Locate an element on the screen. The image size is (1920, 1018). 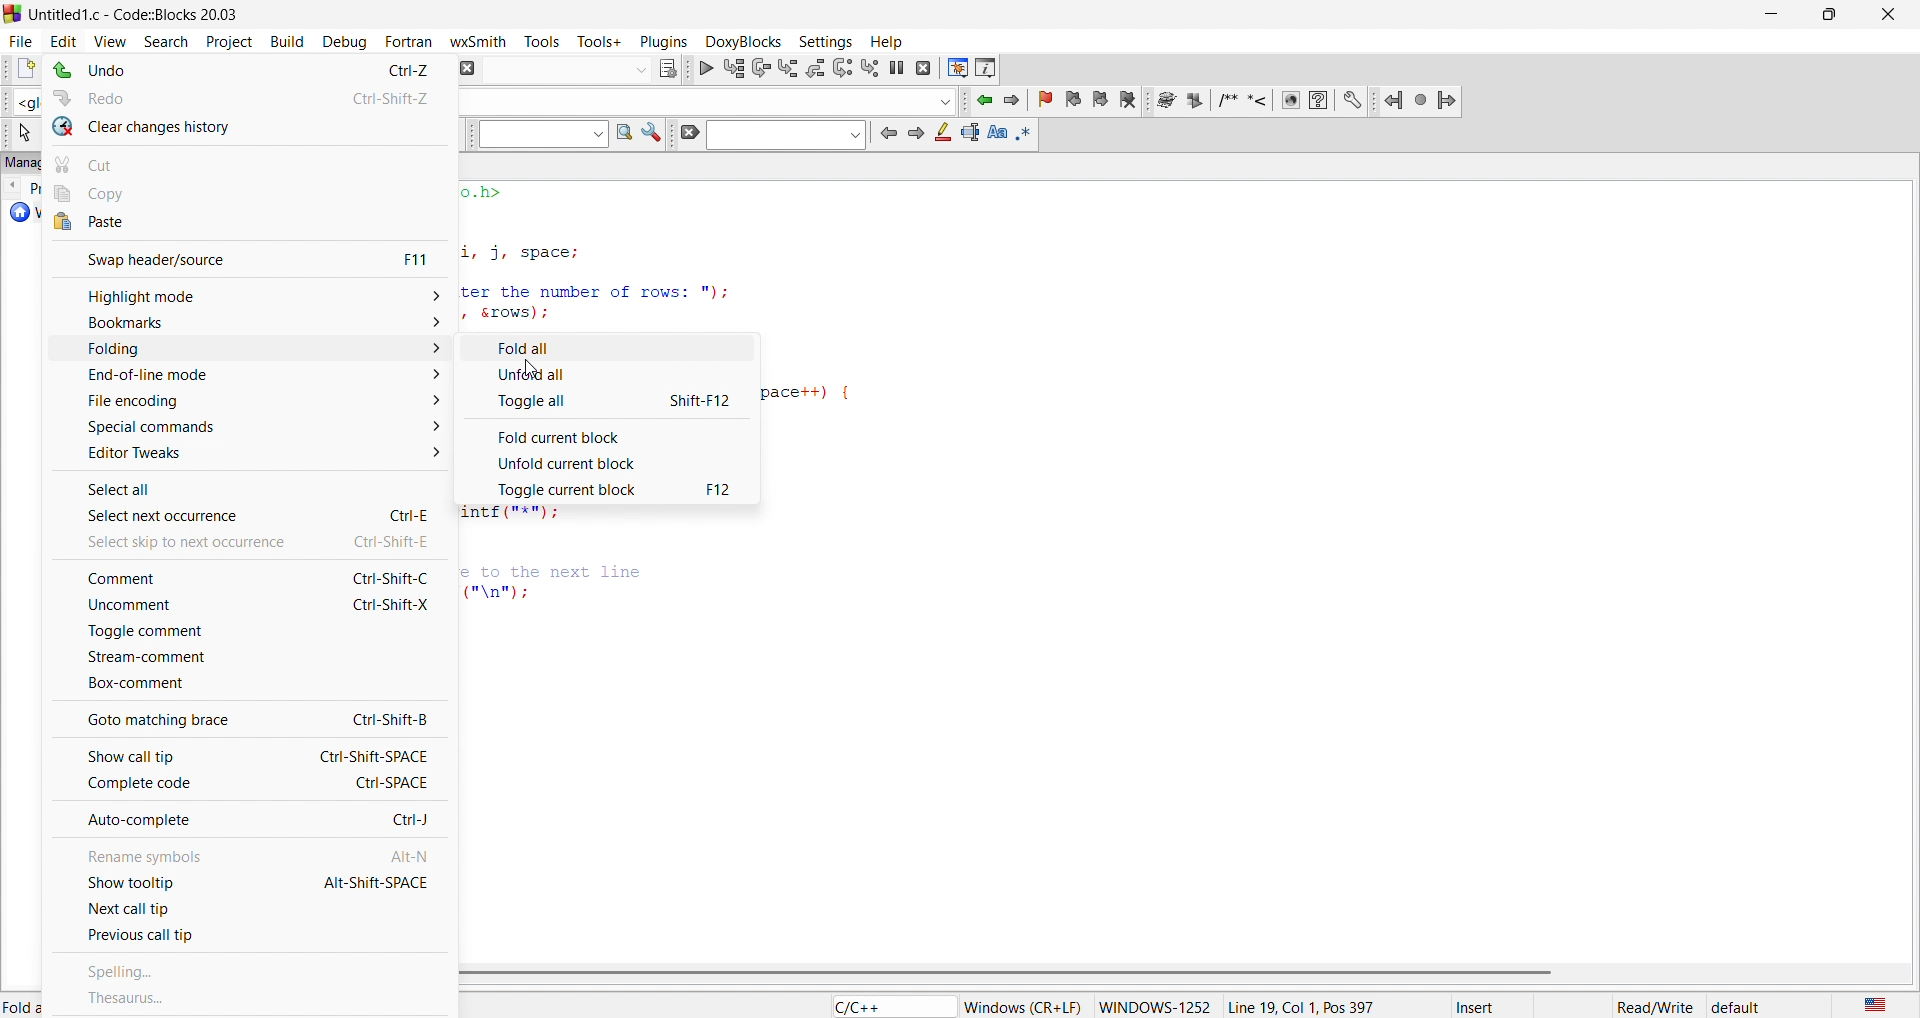
fortran is located at coordinates (405, 41).